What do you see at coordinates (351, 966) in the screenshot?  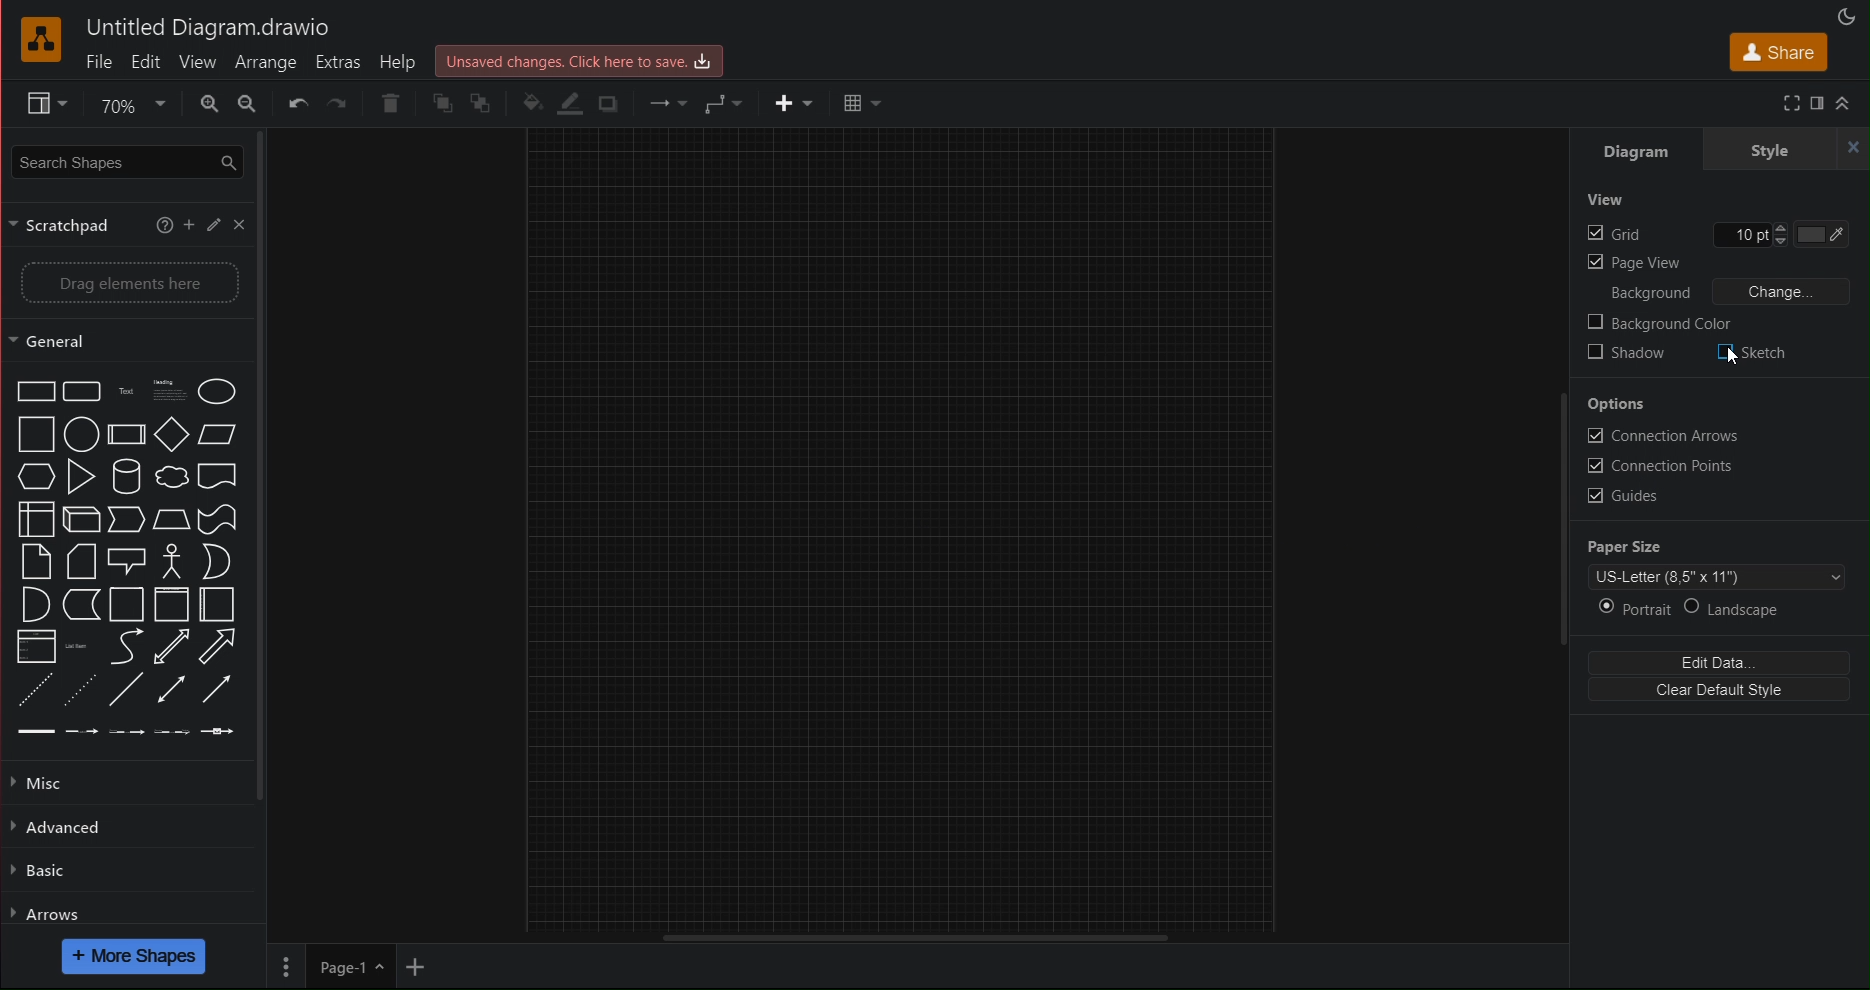 I see `Page 1` at bounding box center [351, 966].